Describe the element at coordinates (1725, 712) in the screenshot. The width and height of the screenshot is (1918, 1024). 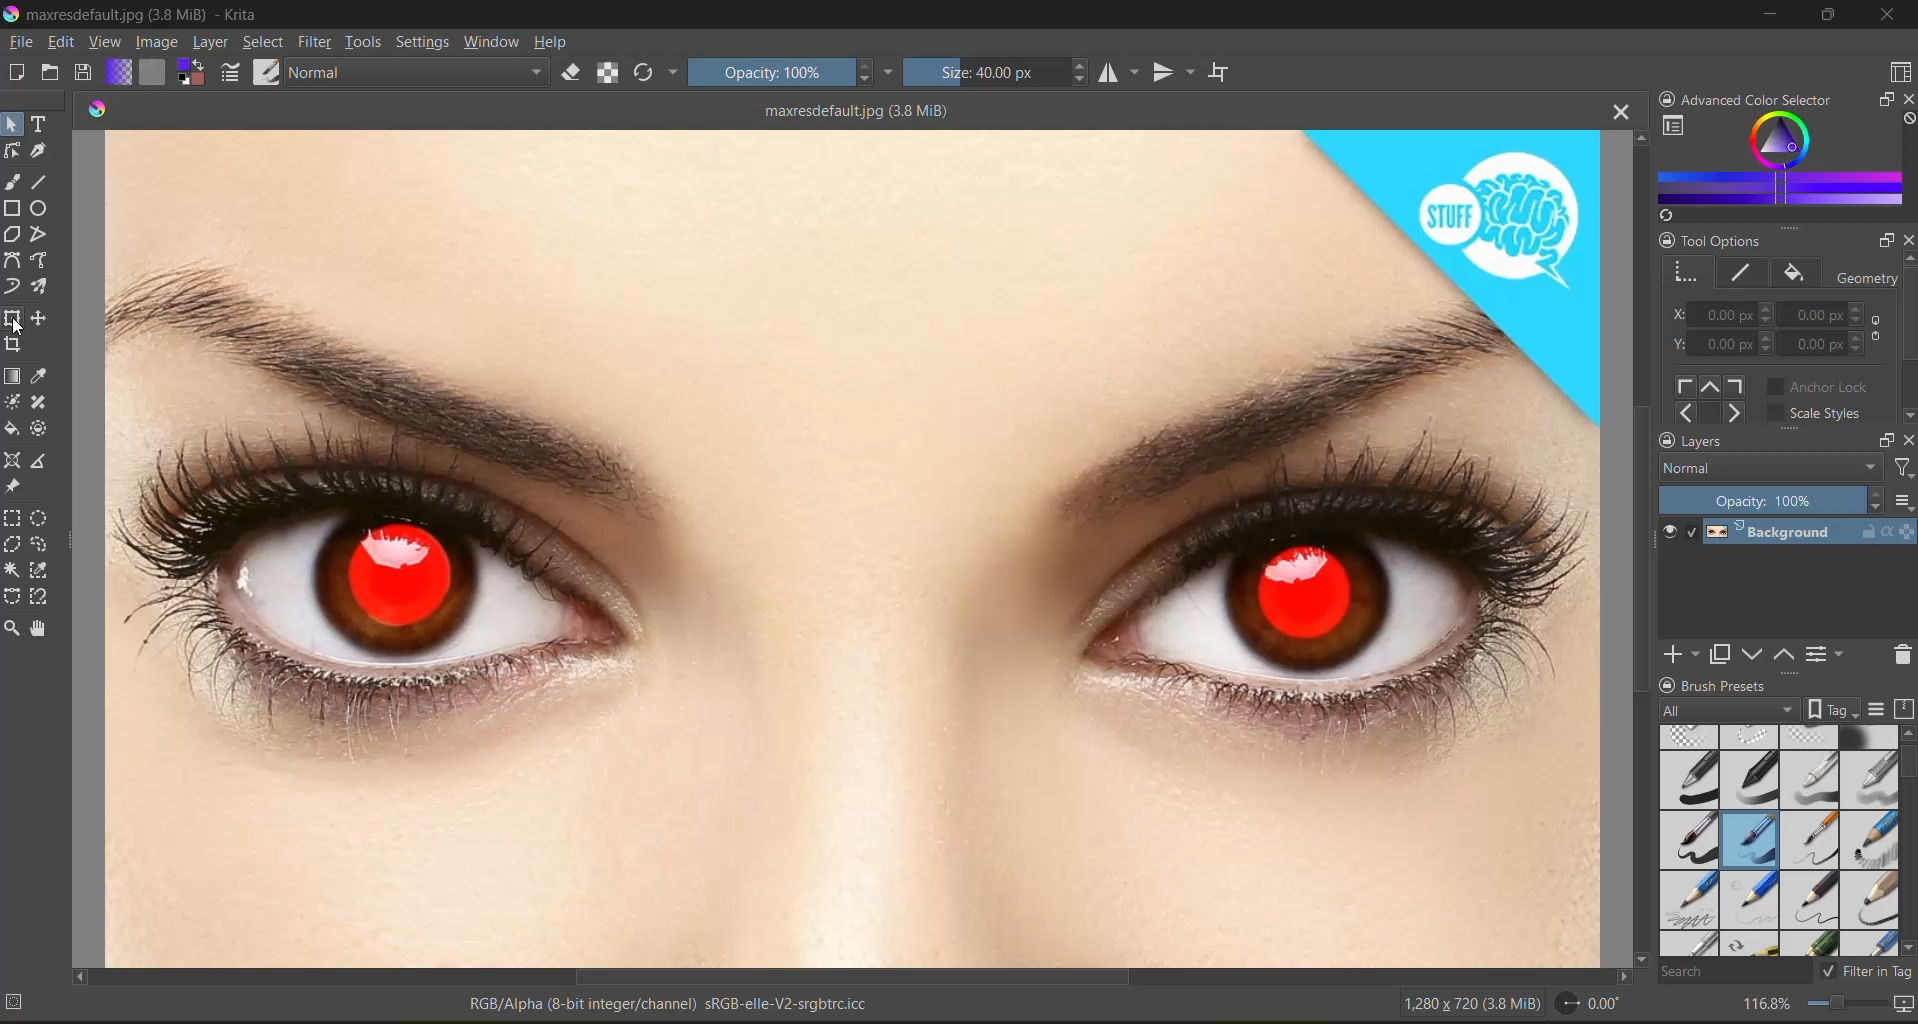
I see `tag` at that location.